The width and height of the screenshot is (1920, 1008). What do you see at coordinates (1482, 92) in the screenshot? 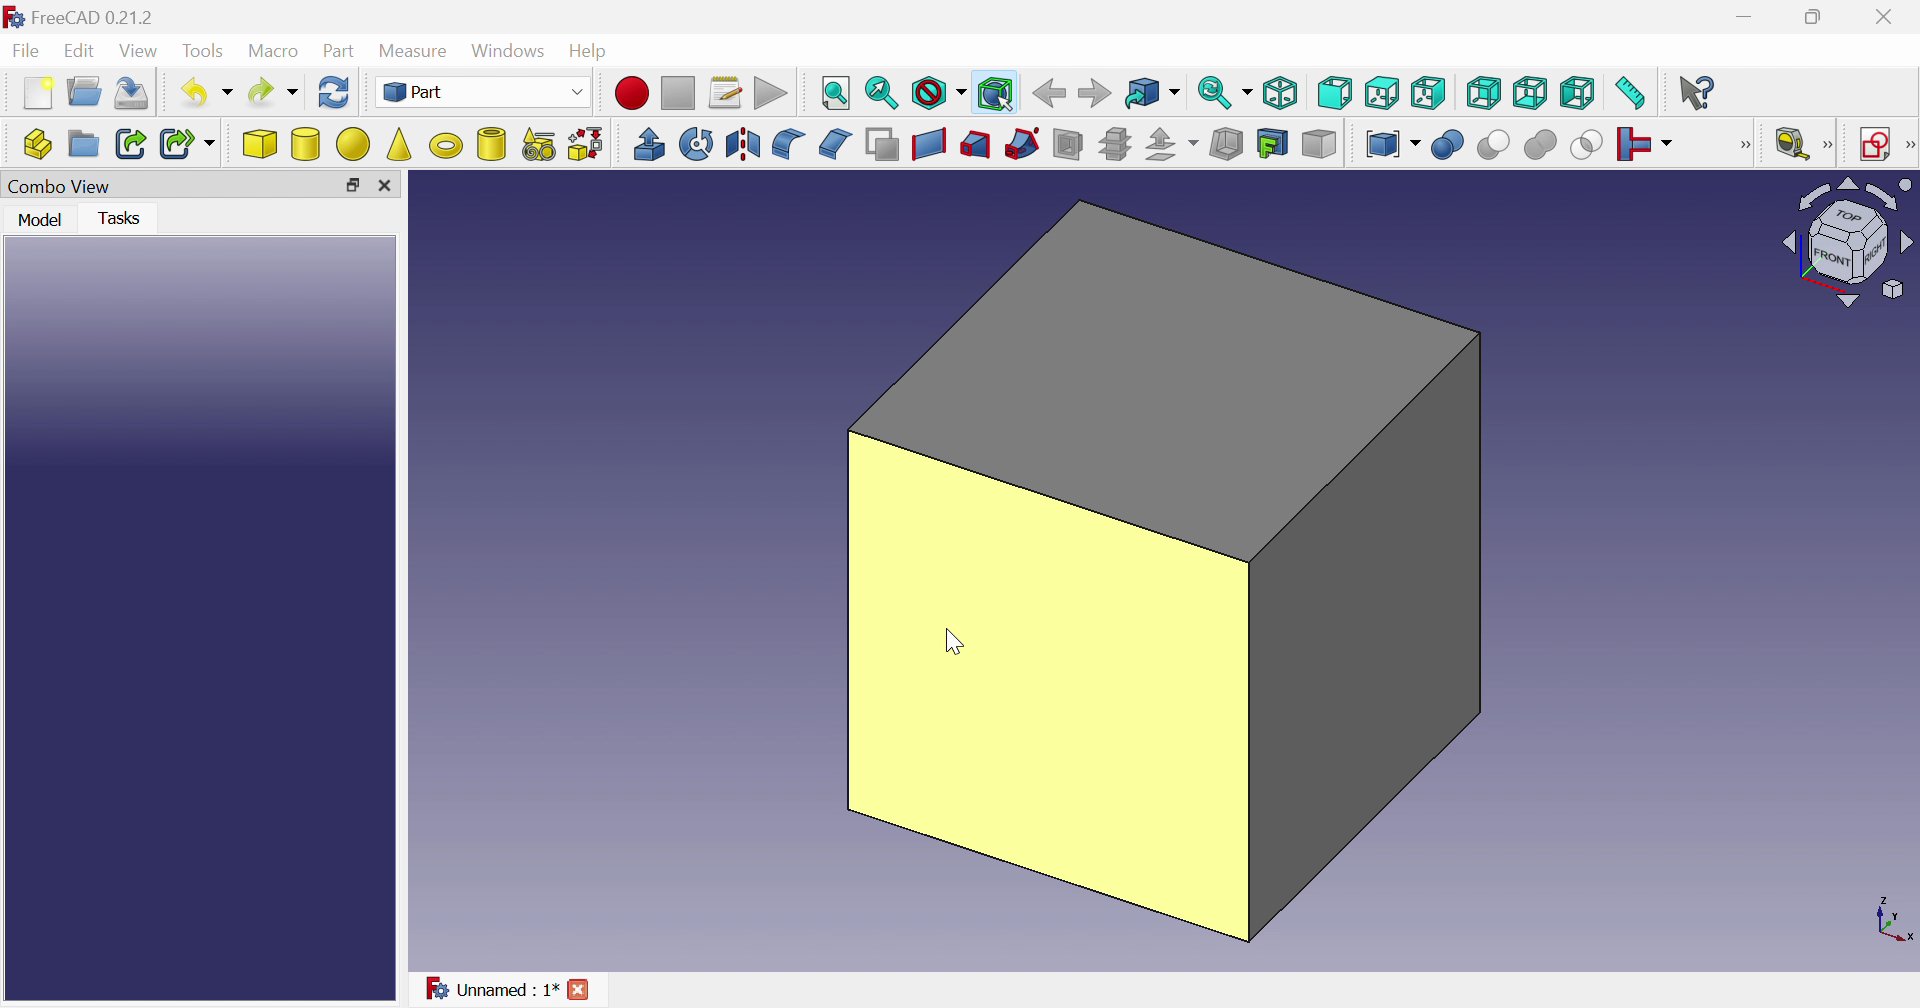
I see `Rear` at bounding box center [1482, 92].